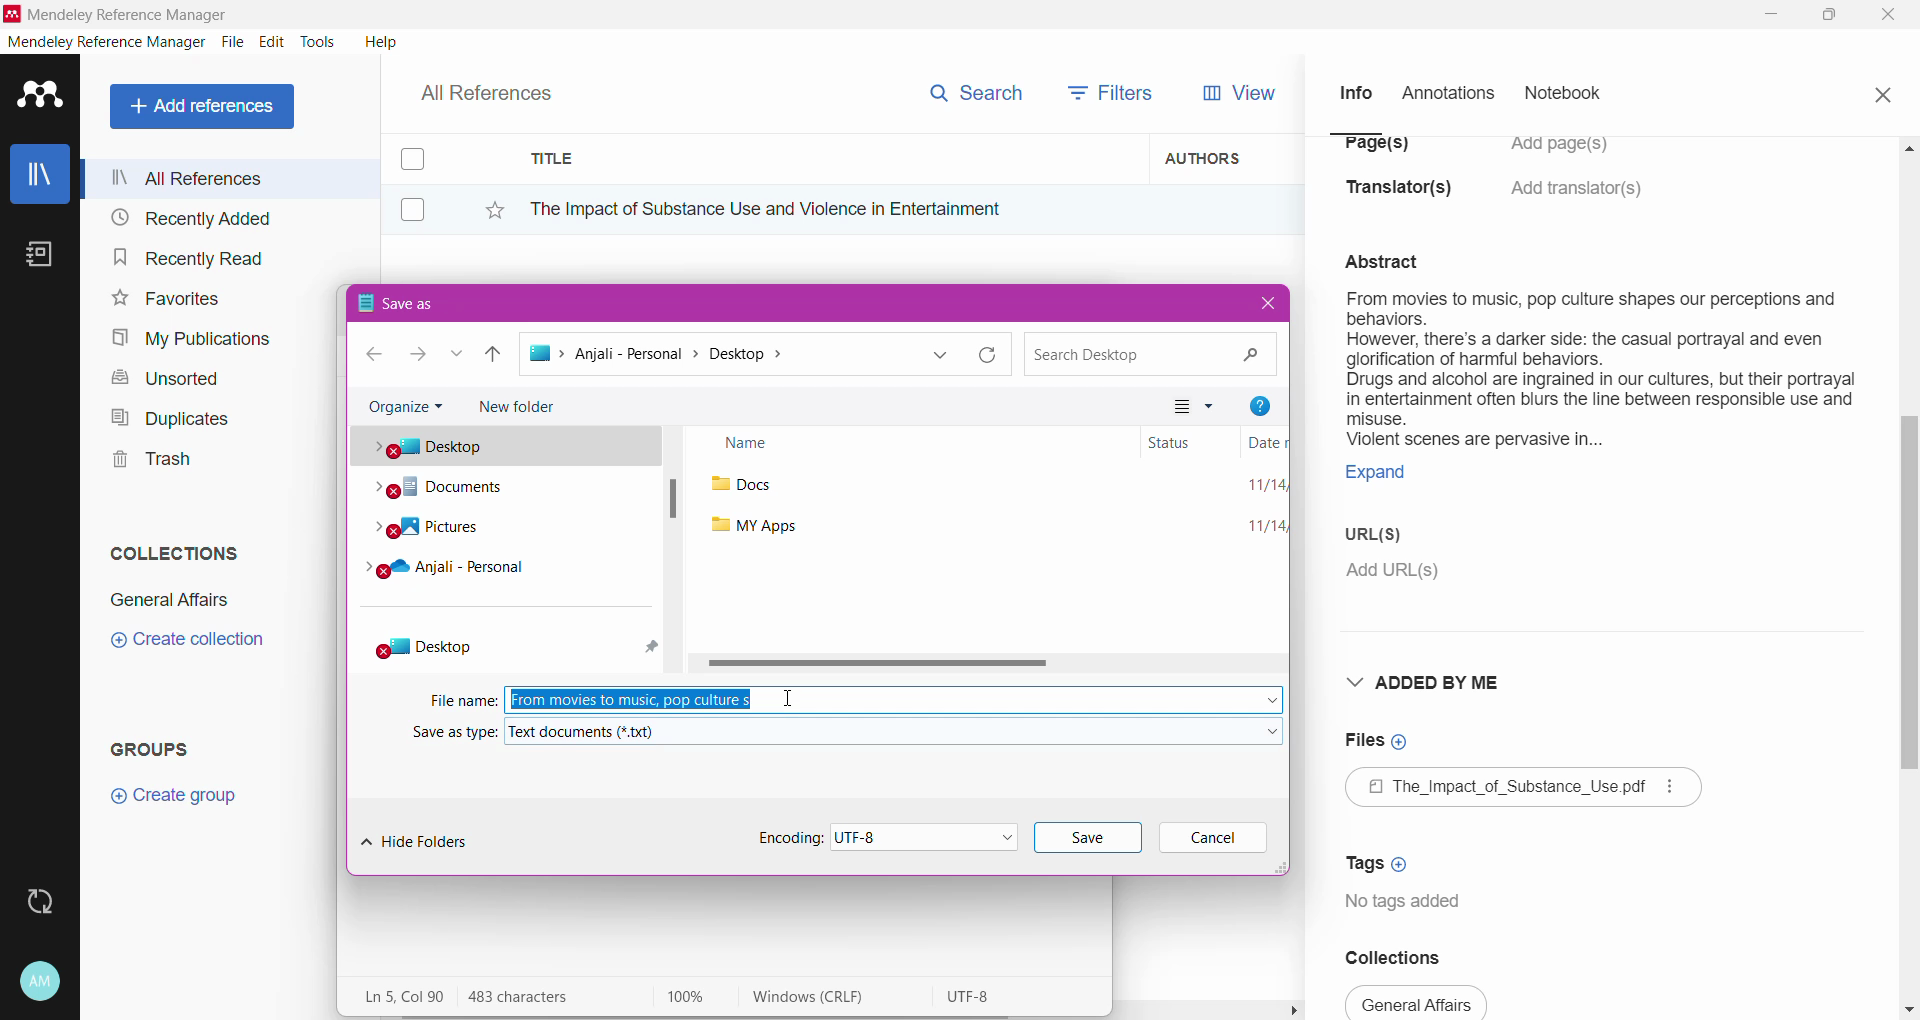  What do you see at coordinates (912, 444) in the screenshot?
I see `Name` at bounding box center [912, 444].